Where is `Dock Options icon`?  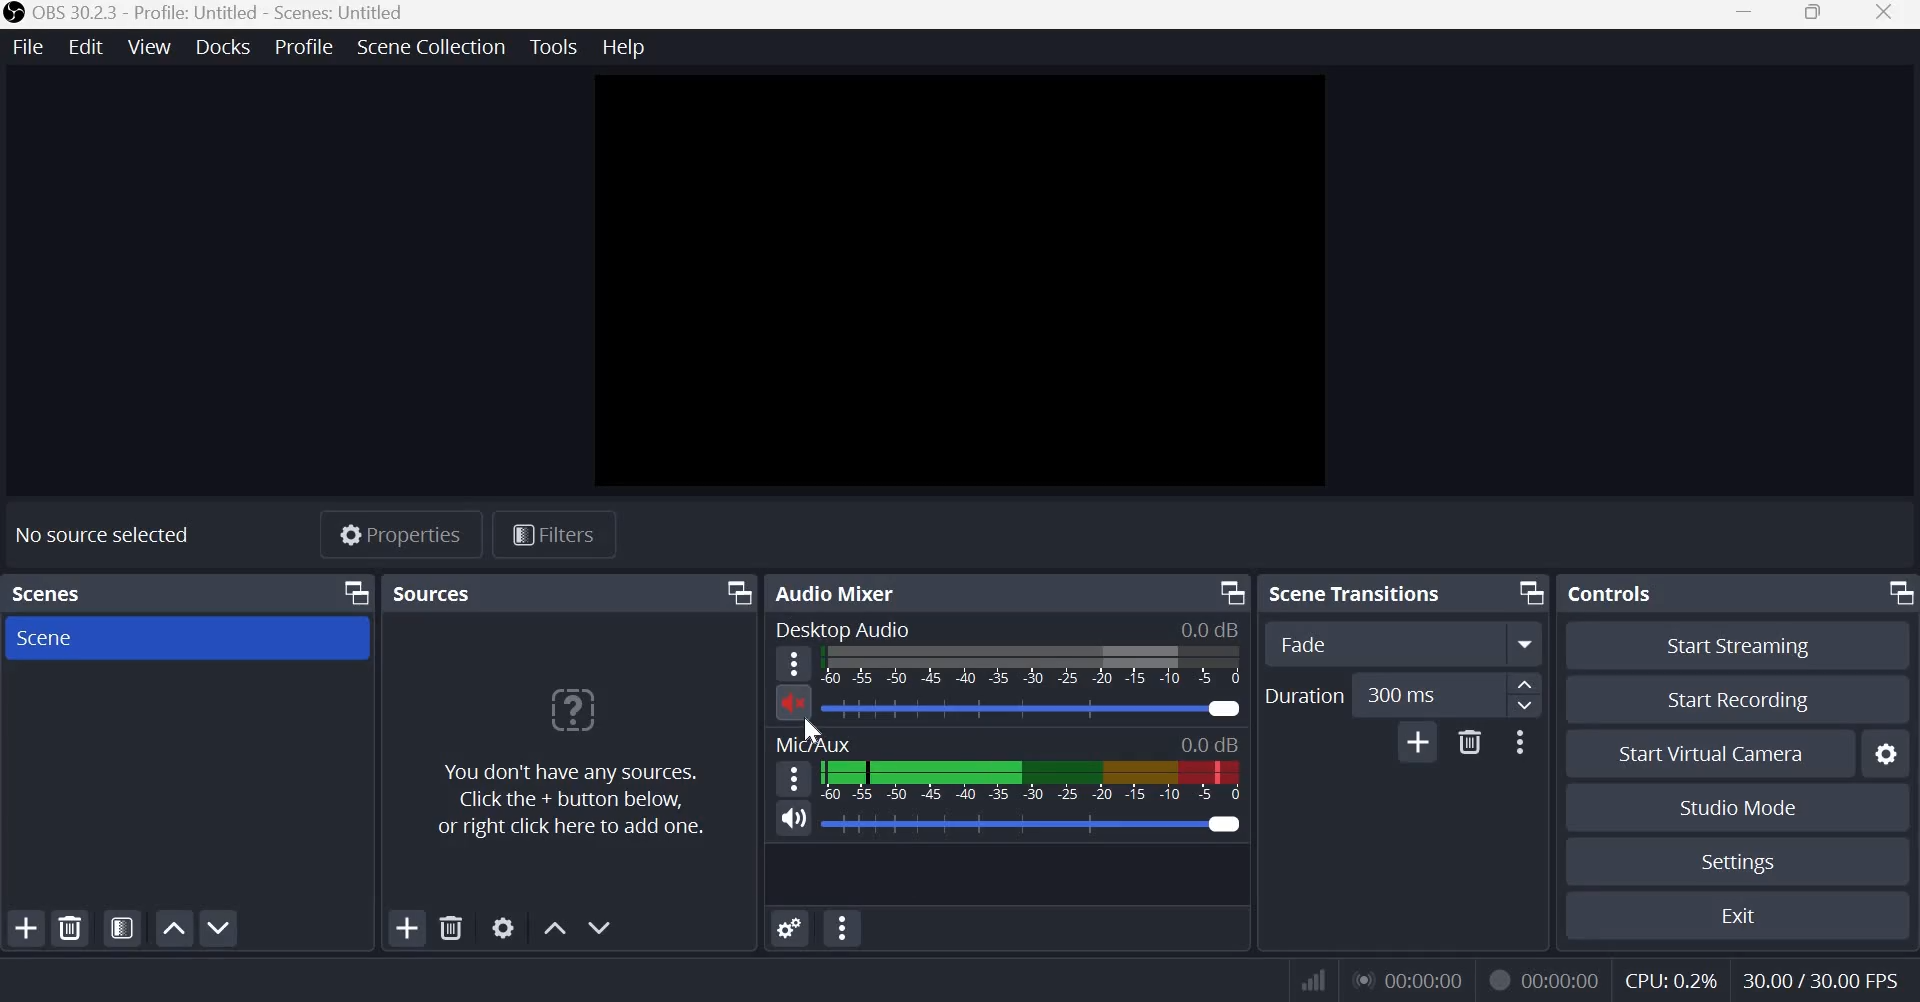 Dock Options icon is located at coordinates (1526, 594).